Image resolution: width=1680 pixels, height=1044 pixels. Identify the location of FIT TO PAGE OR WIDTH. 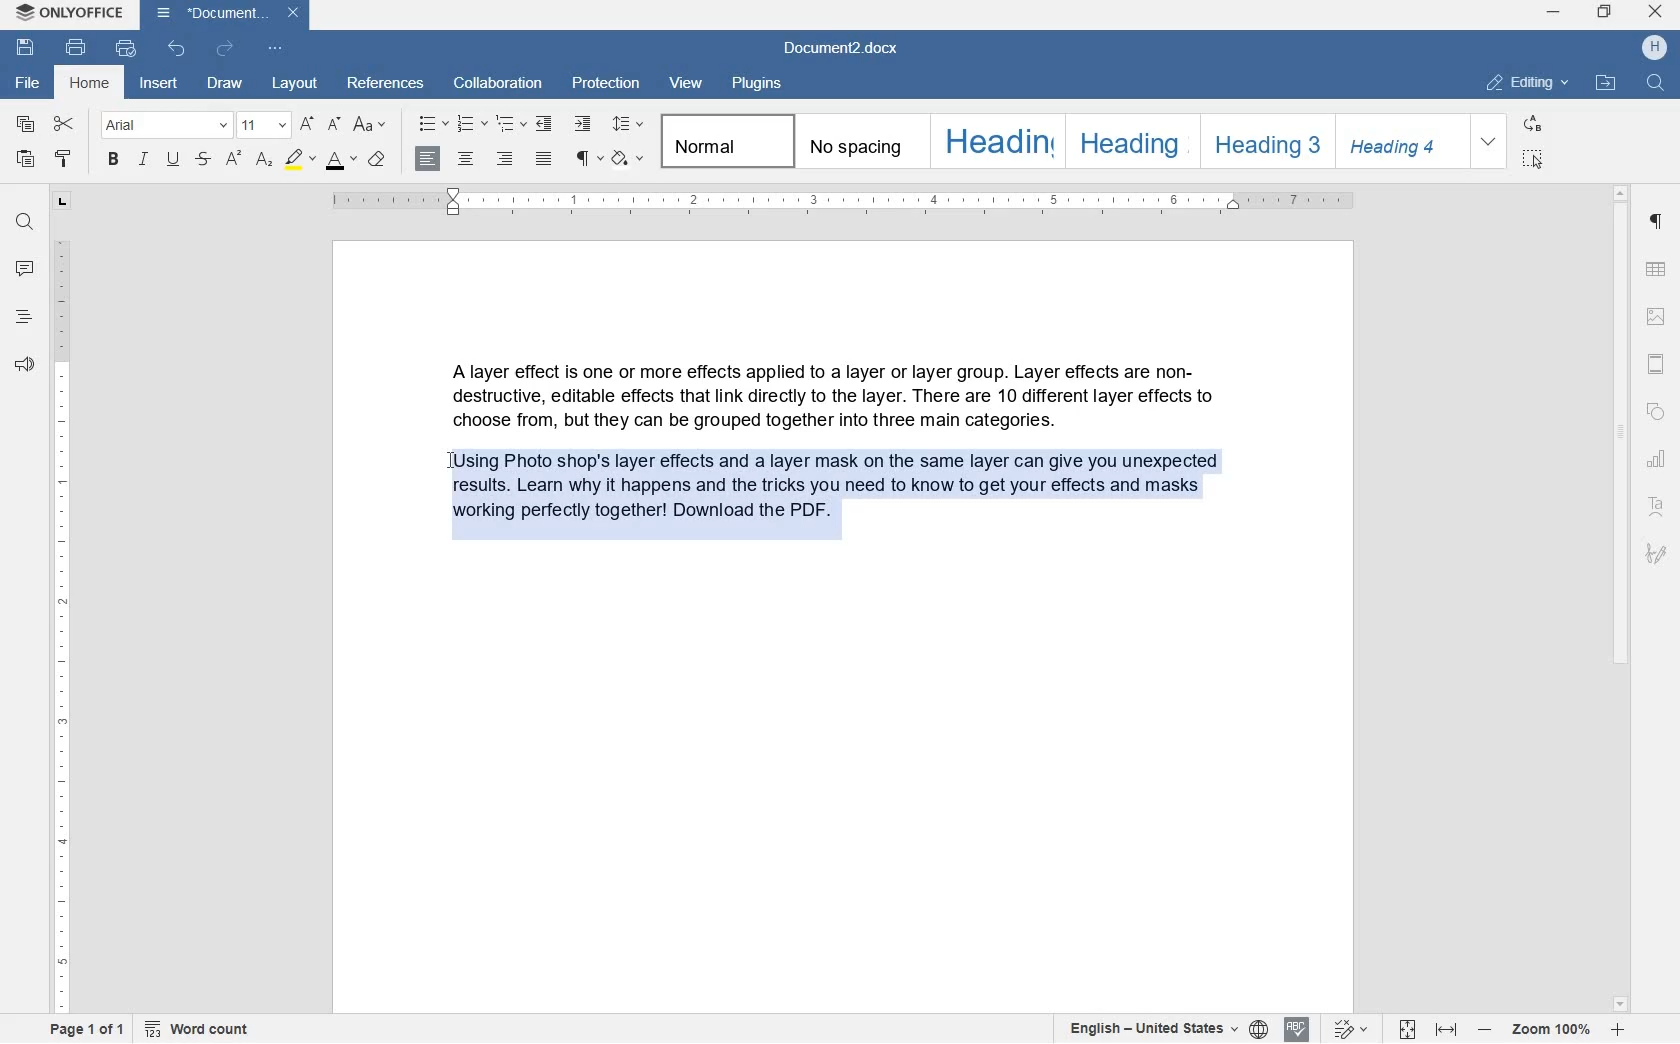
(1428, 1029).